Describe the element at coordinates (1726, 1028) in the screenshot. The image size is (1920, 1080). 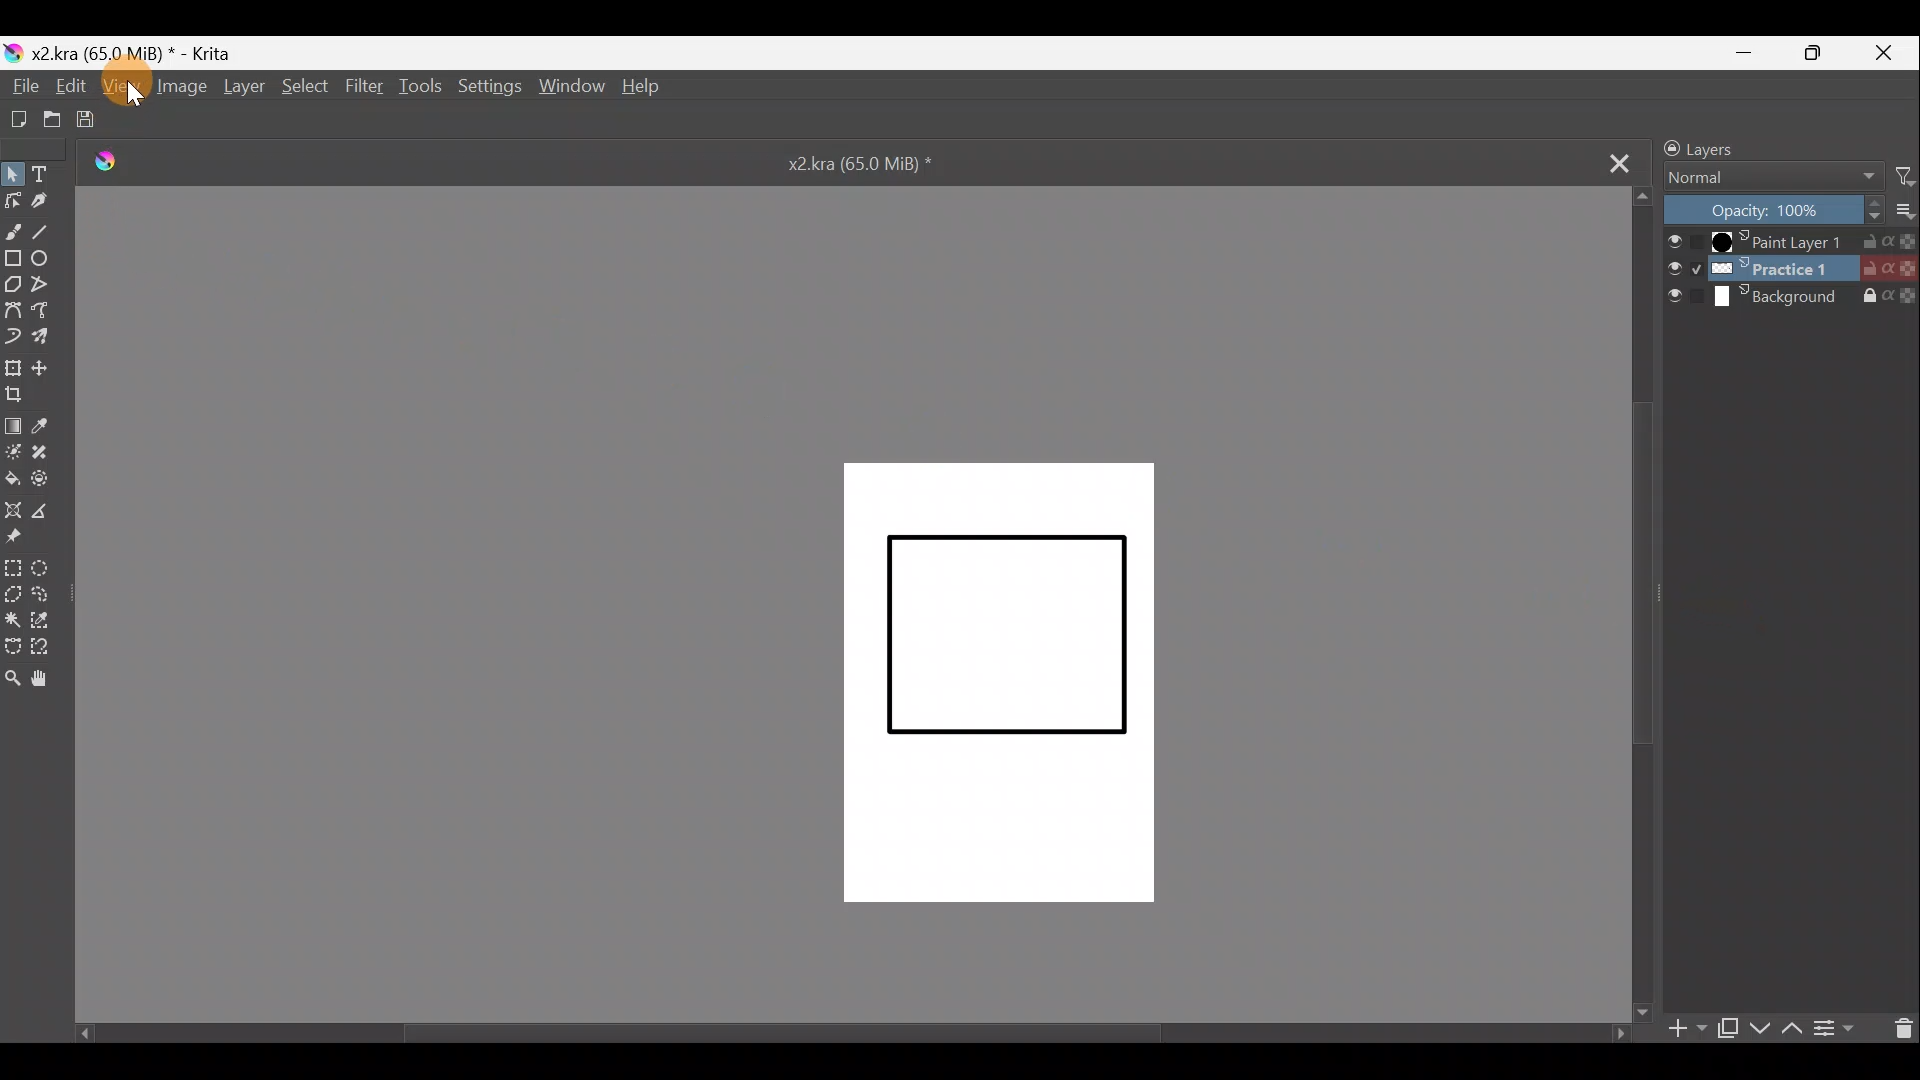
I see `Duplicate layer/mask` at that location.